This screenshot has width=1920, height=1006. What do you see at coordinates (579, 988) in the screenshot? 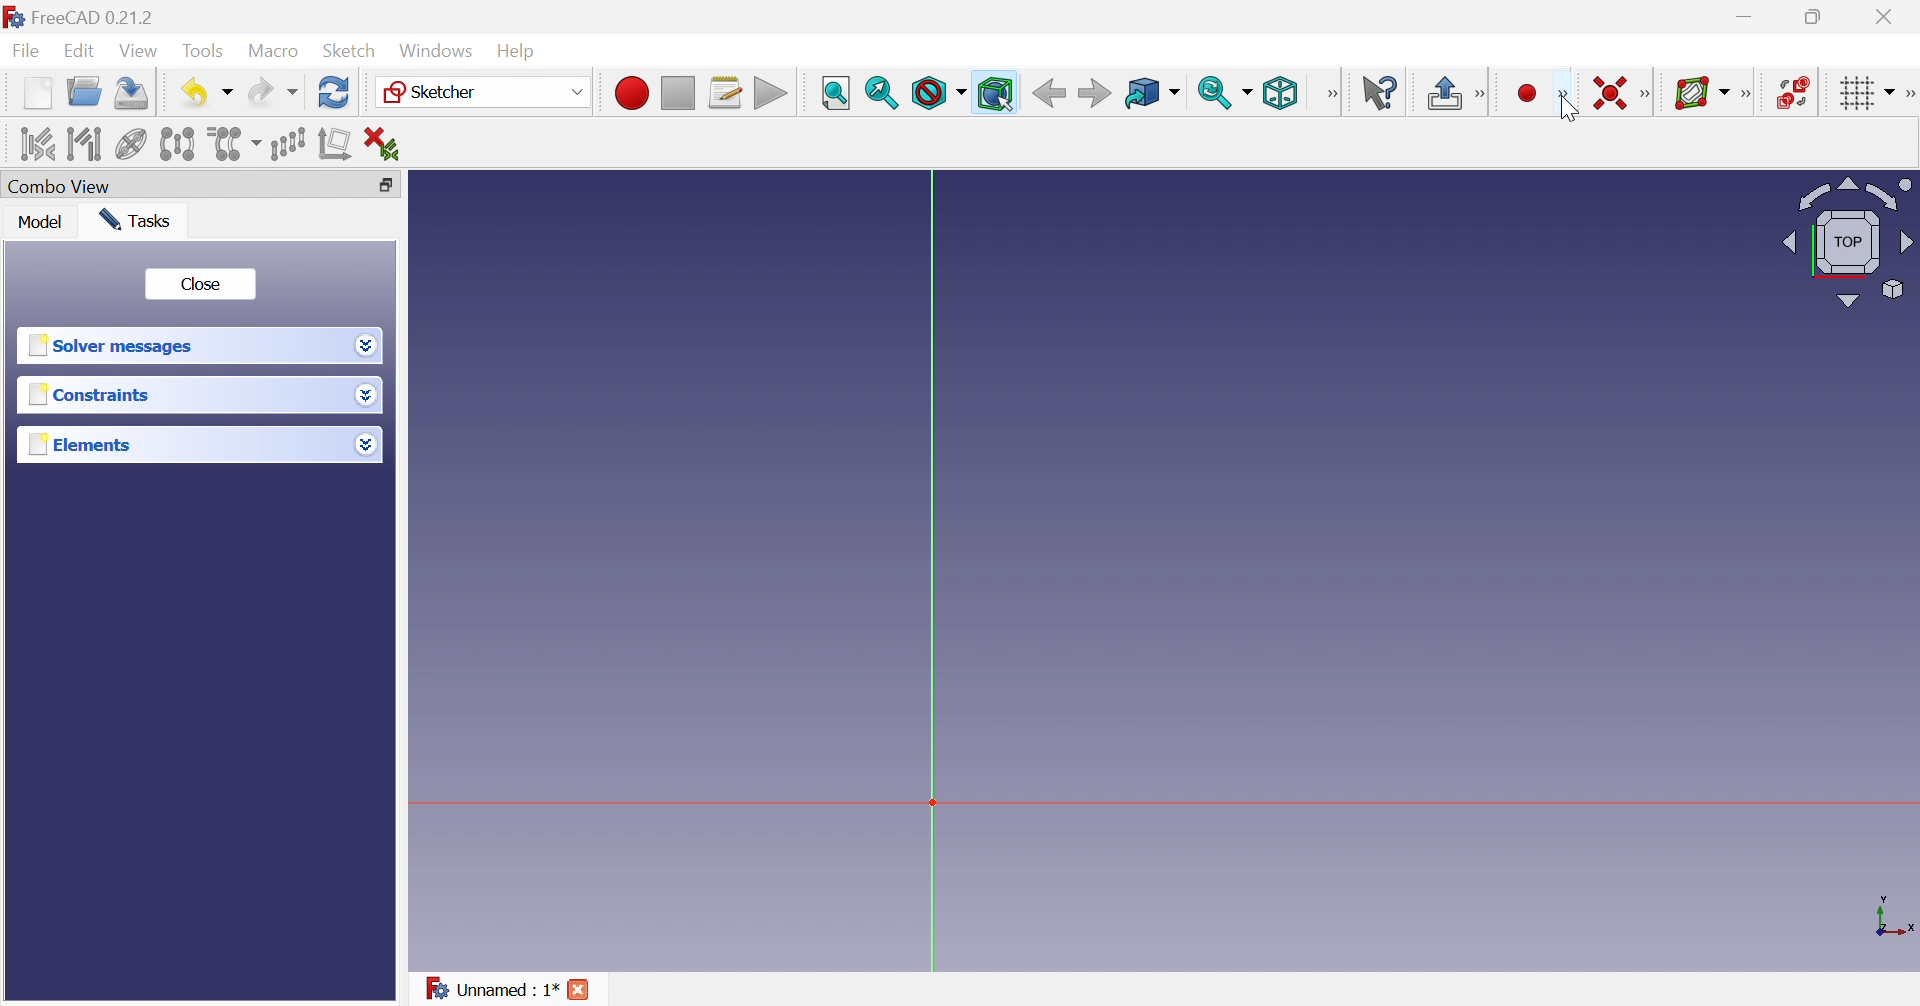
I see `Close` at bounding box center [579, 988].